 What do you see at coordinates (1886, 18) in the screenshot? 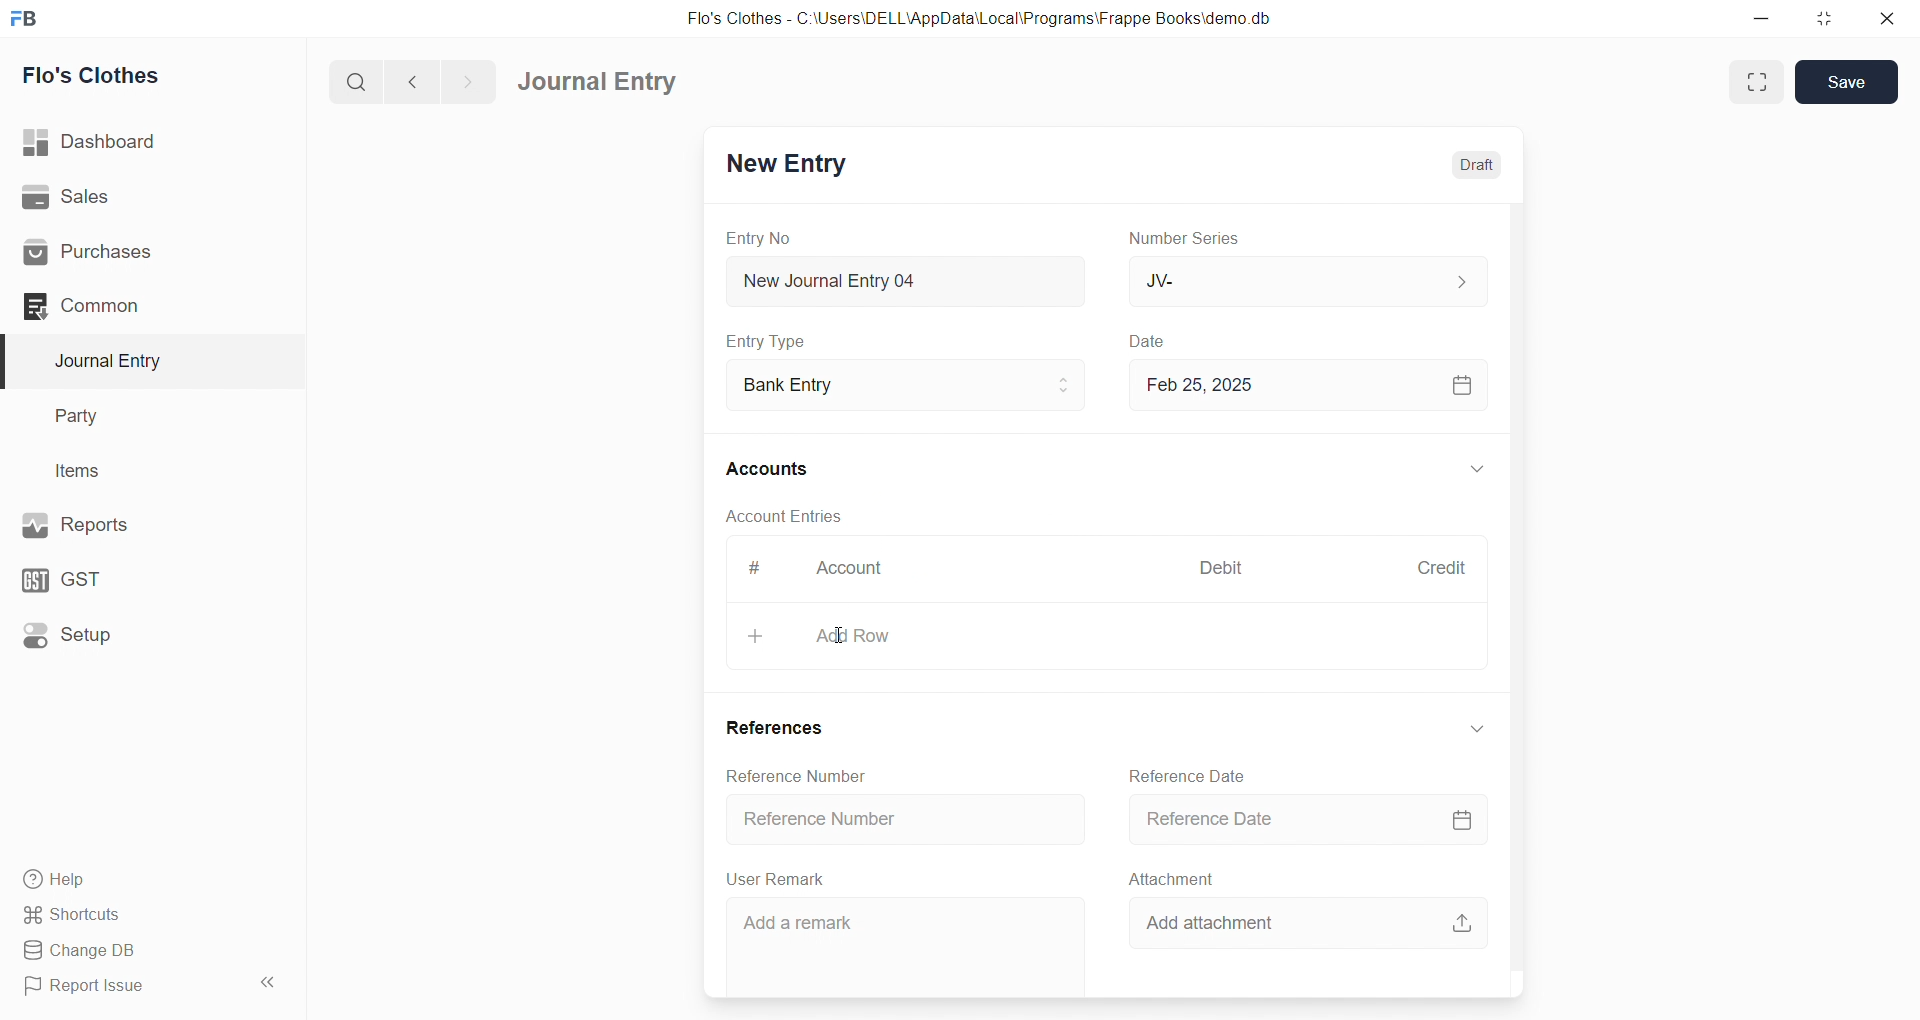
I see `close` at bounding box center [1886, 18].